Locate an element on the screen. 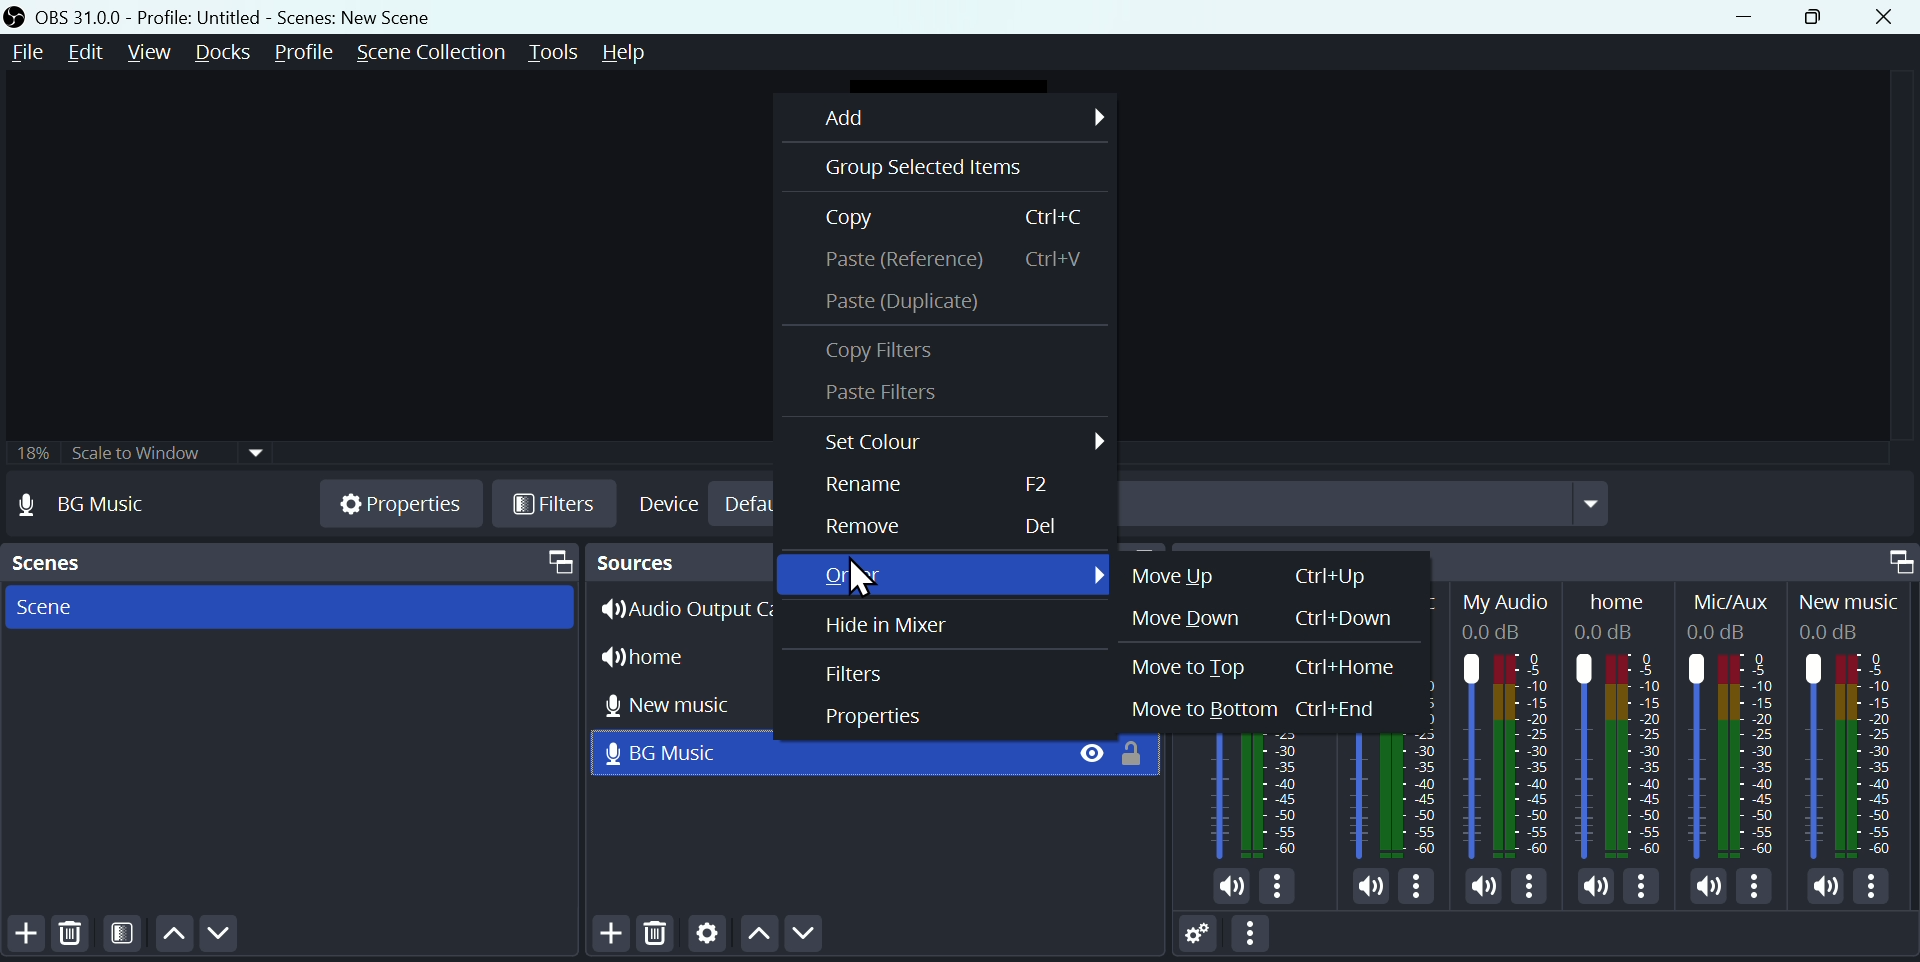  BG Music is located at coordinates (1391, 794).